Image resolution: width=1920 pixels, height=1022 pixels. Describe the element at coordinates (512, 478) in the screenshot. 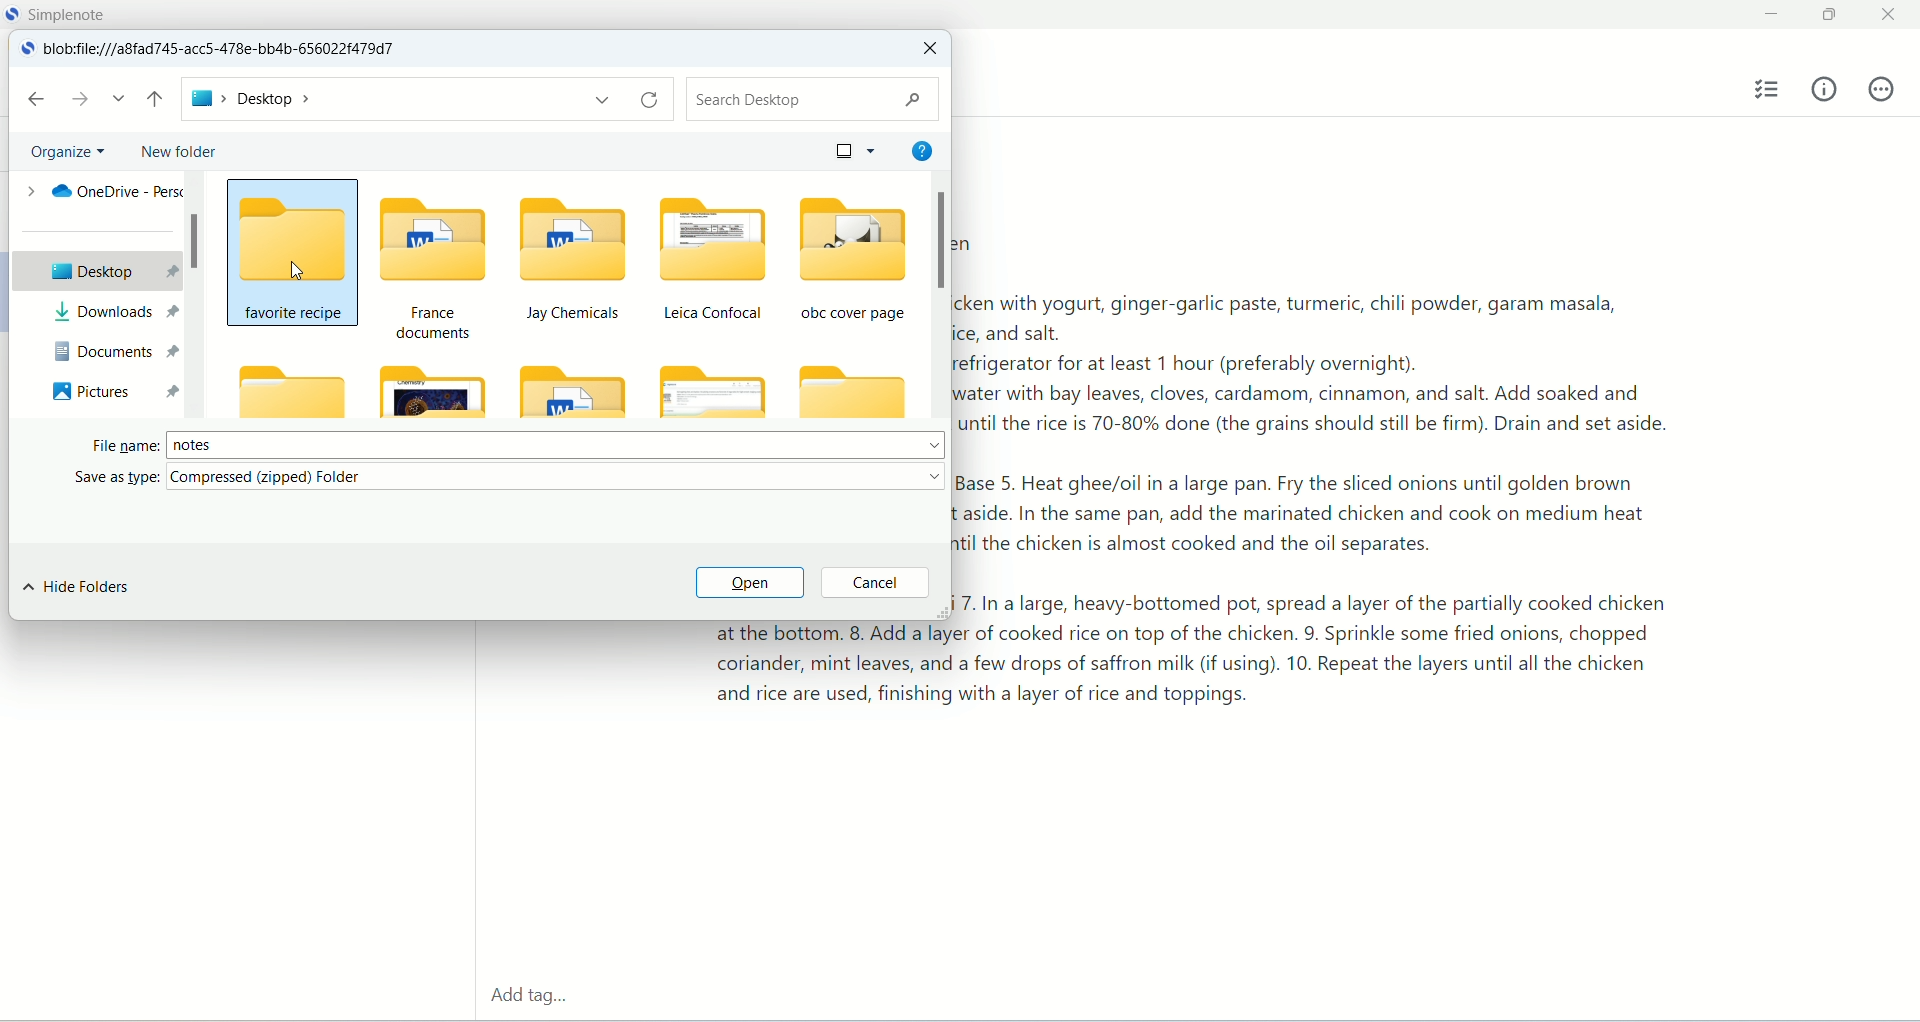

I see `save as type` at that location.